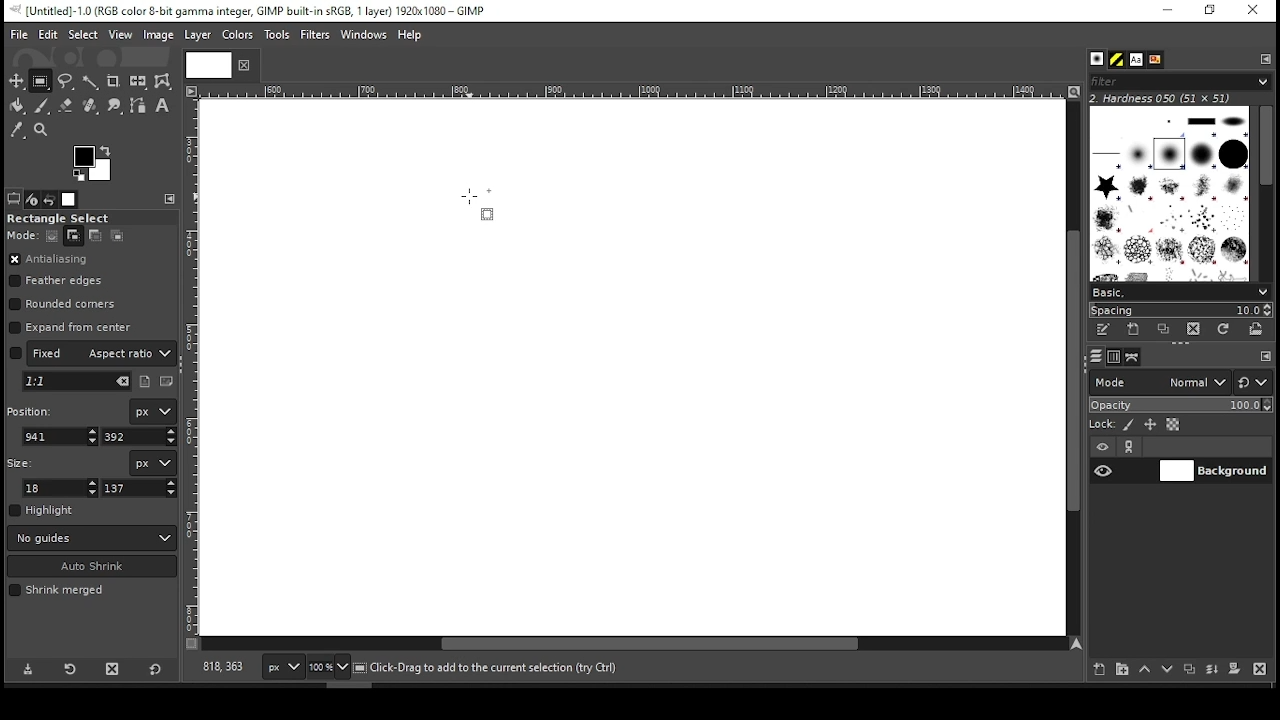 Image resolution: width=1280 pixels, height=720 pixels. What do you see at coordinates (93, 163) in the screenshot?
I see `colors` at bounding box center [93, 163].